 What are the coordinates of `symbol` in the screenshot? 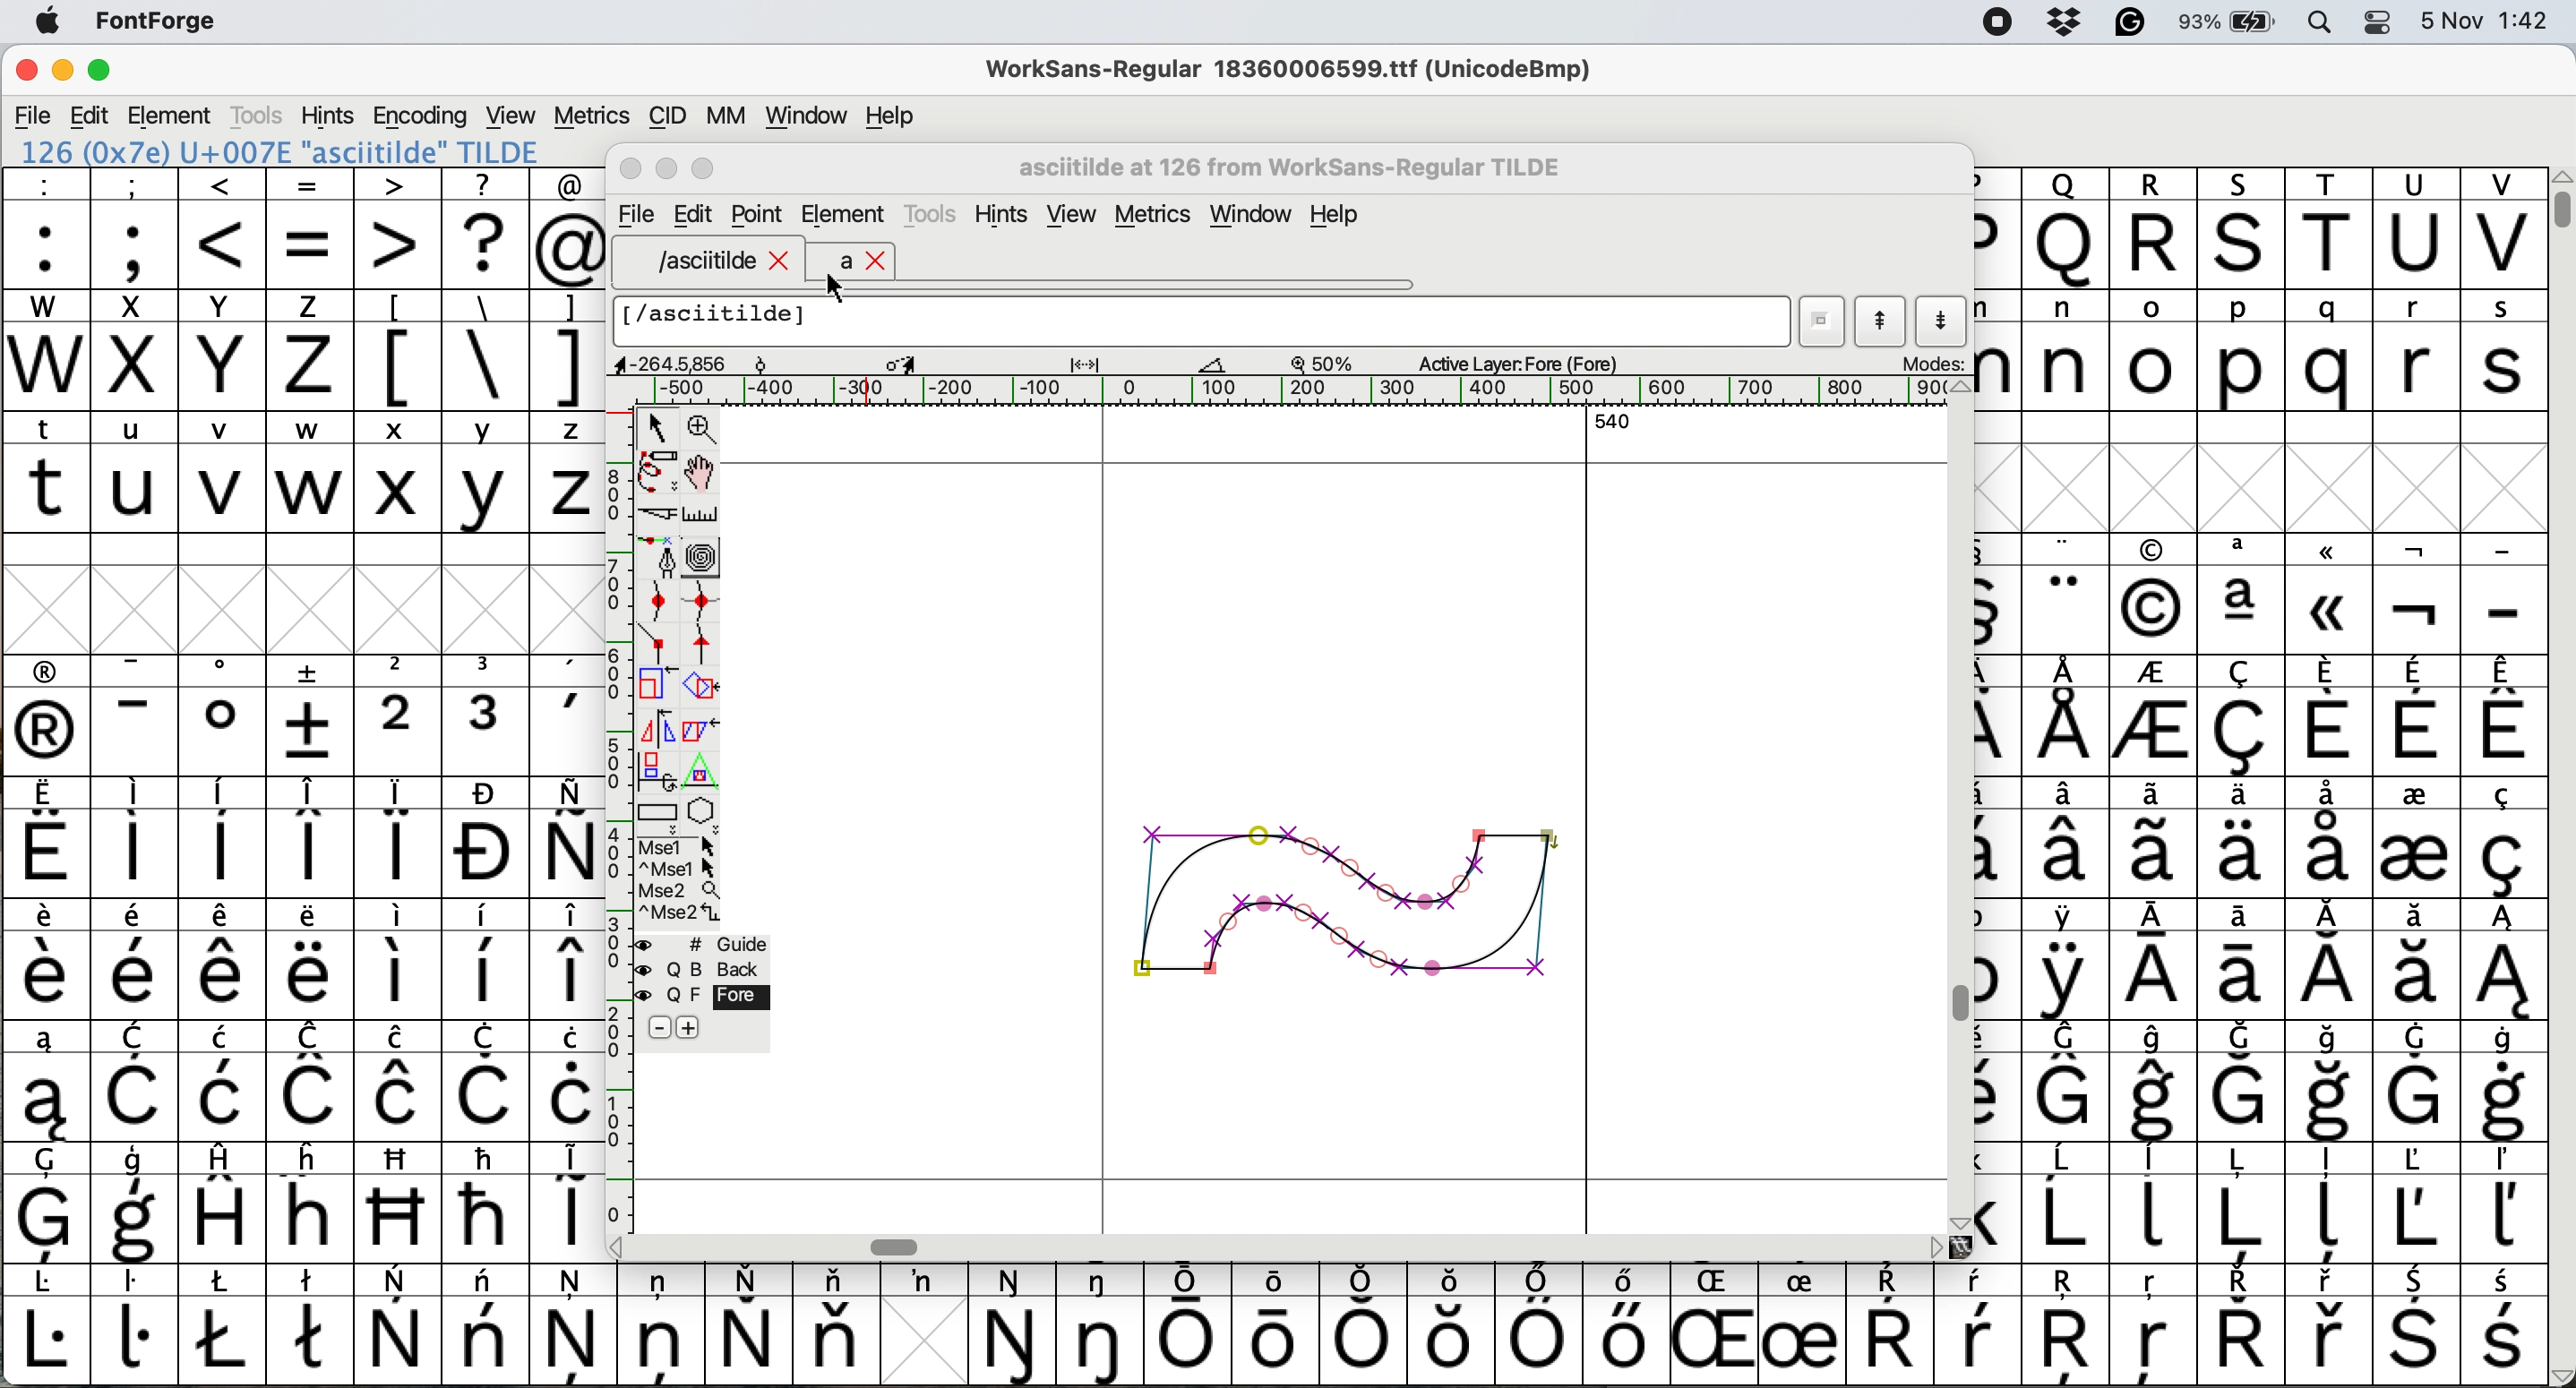 It's located at (1538, 1325).